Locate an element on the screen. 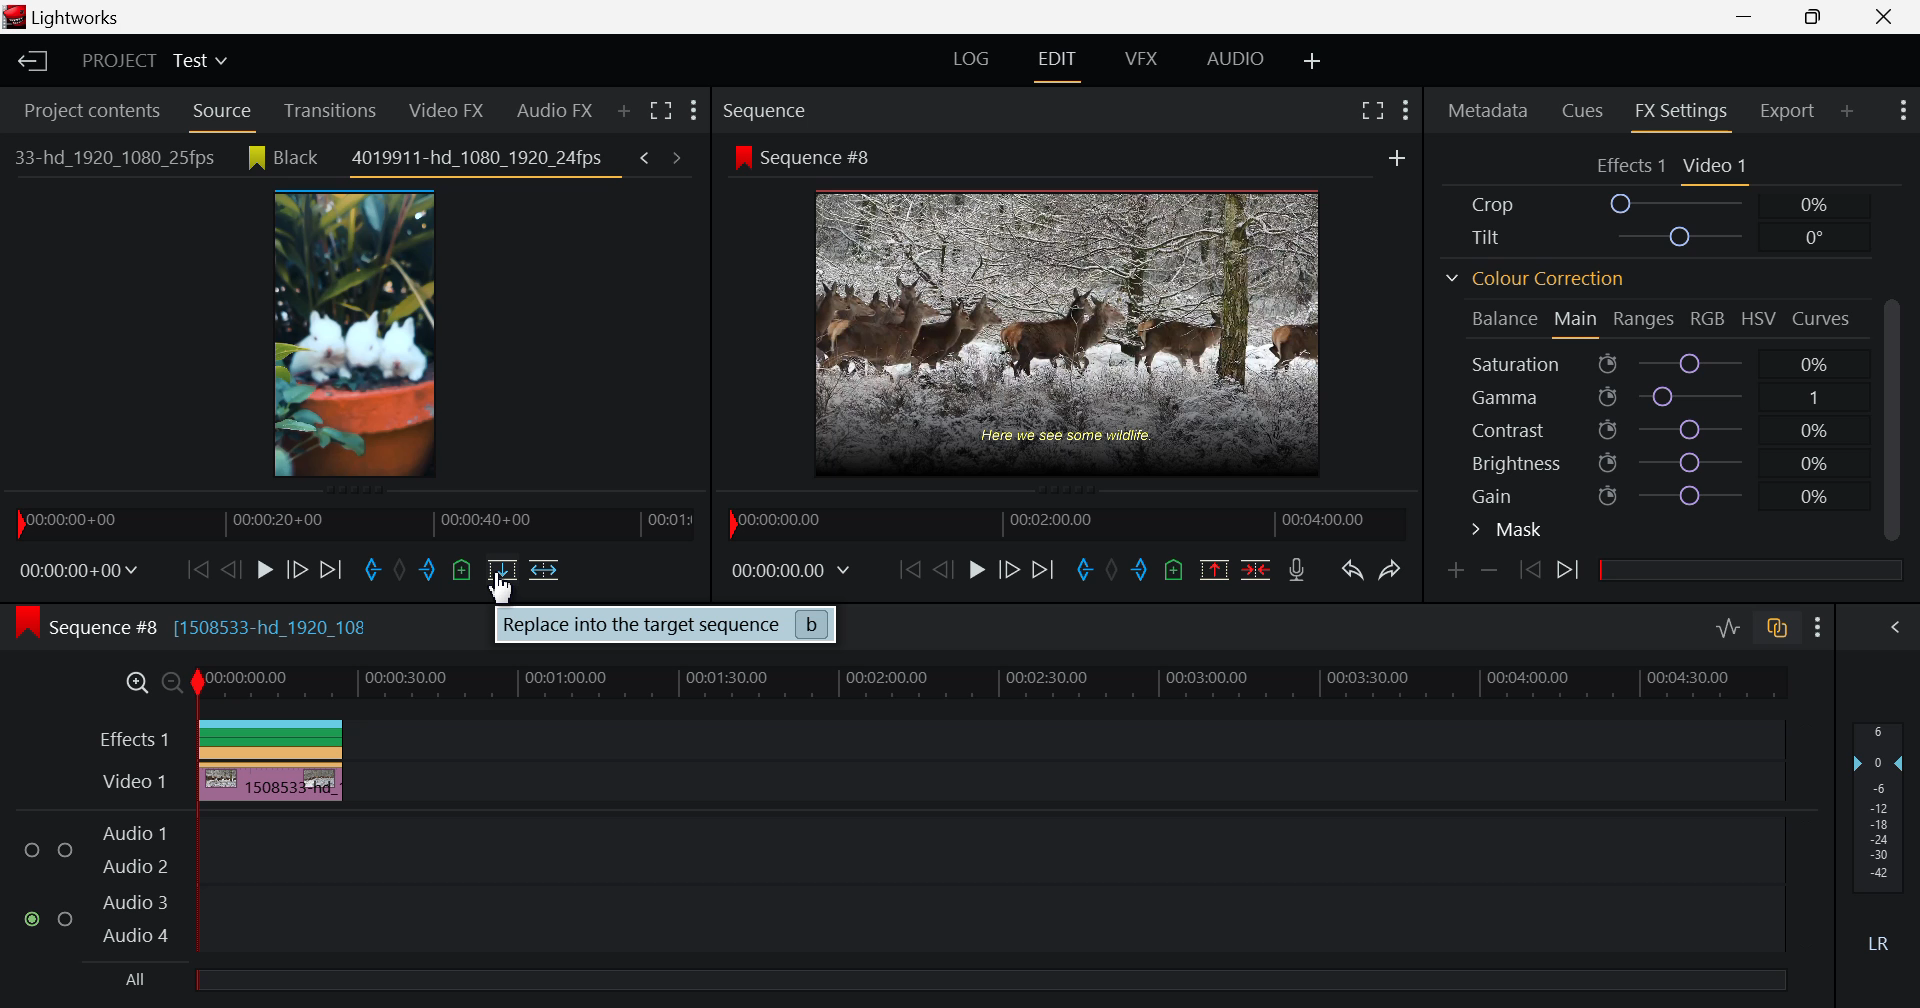  Gamma is located at coordinates (1660, 397).